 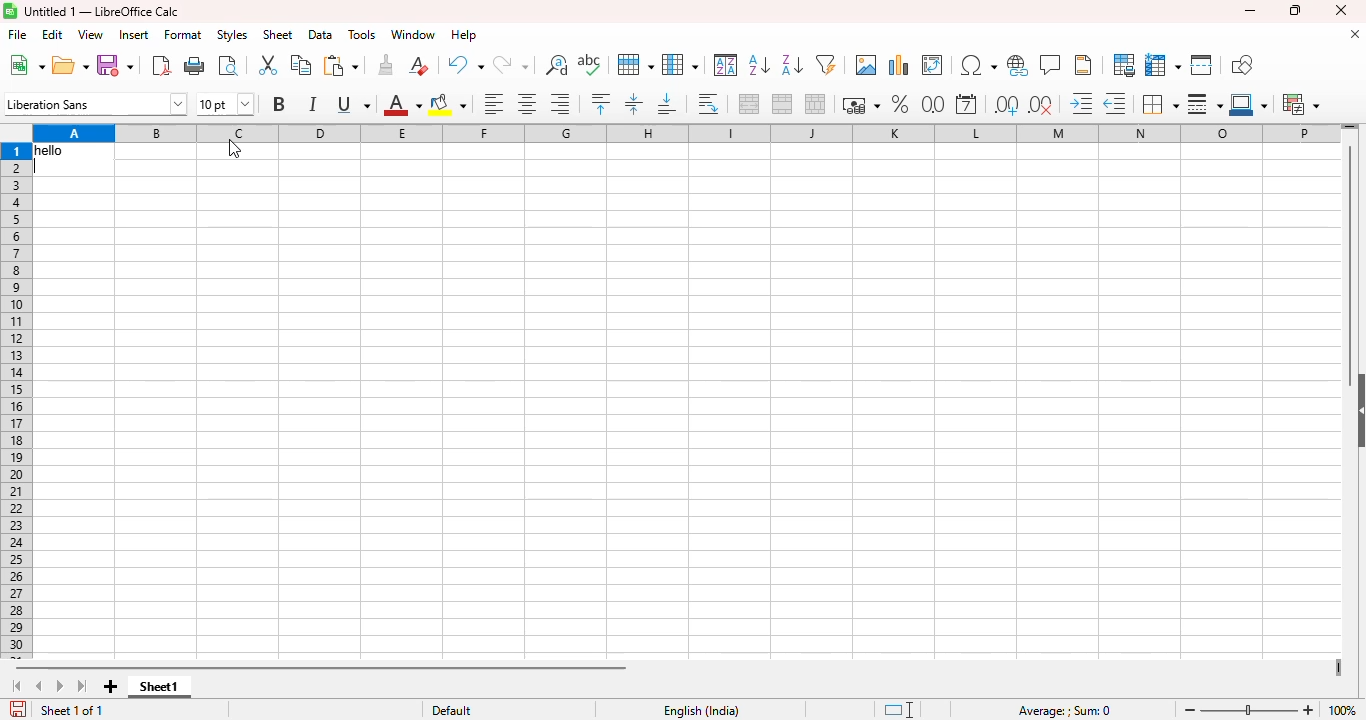 I want to click on edit, so click(x=52, y=35).